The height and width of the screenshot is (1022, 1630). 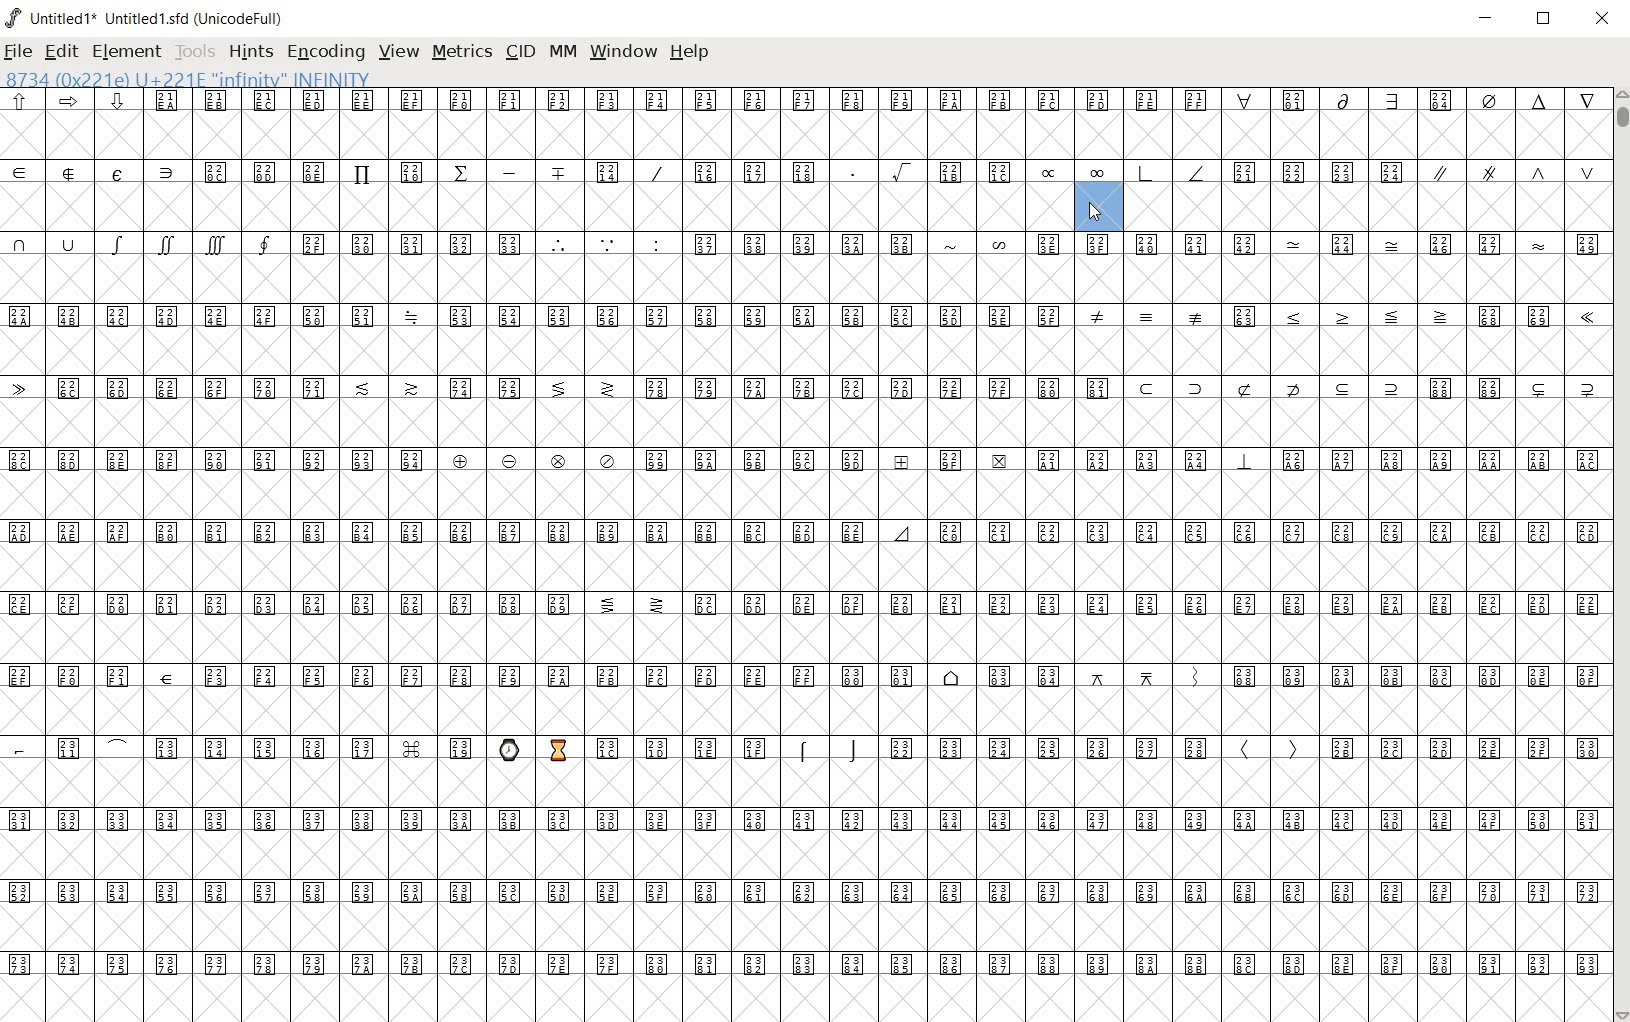 I want to click on empty glyph slots, so click(x=807, y=640).